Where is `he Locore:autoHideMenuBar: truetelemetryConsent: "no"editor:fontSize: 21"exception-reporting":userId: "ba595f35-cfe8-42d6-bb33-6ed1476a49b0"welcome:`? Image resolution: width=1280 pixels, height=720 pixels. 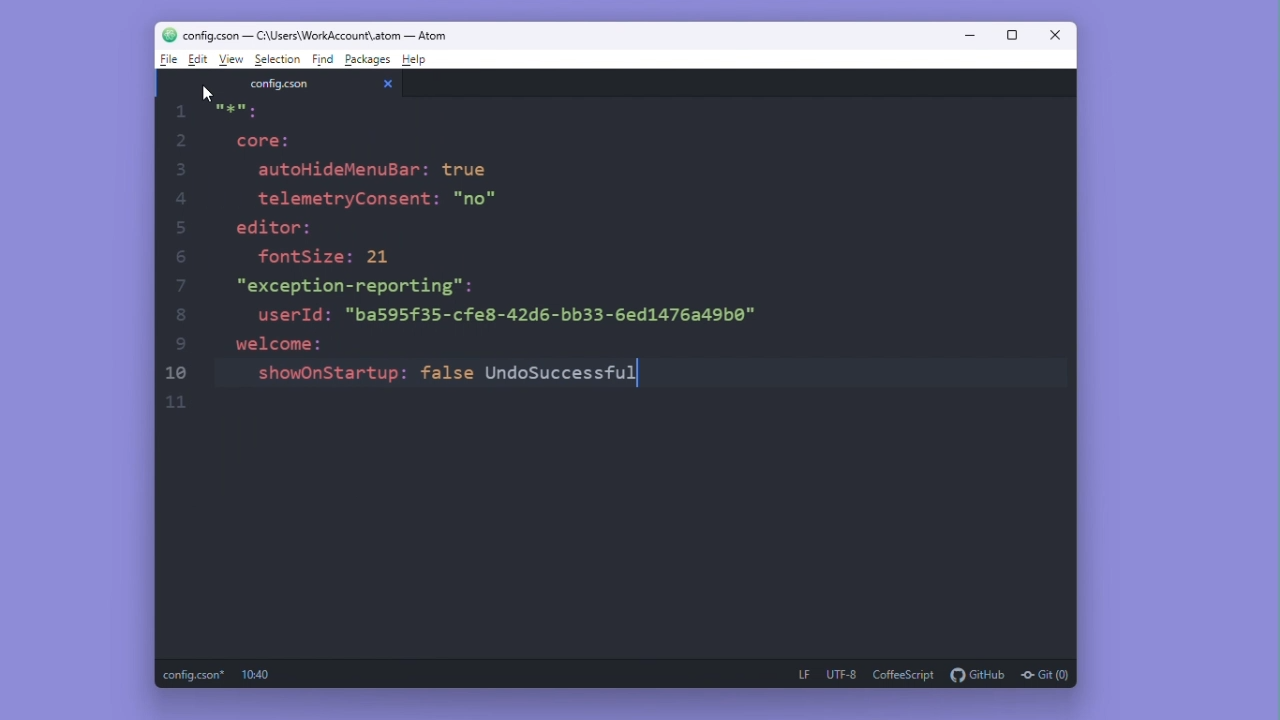
he Locore:autoHideMenuBar: truetelemetryConsent: "no"editor:fontSize: 21"exception-reporting":userId: "ba595f35-cfe8-42d6-bb33-6ed1476a49b0"welcome: is located at coordinates (486, 228).